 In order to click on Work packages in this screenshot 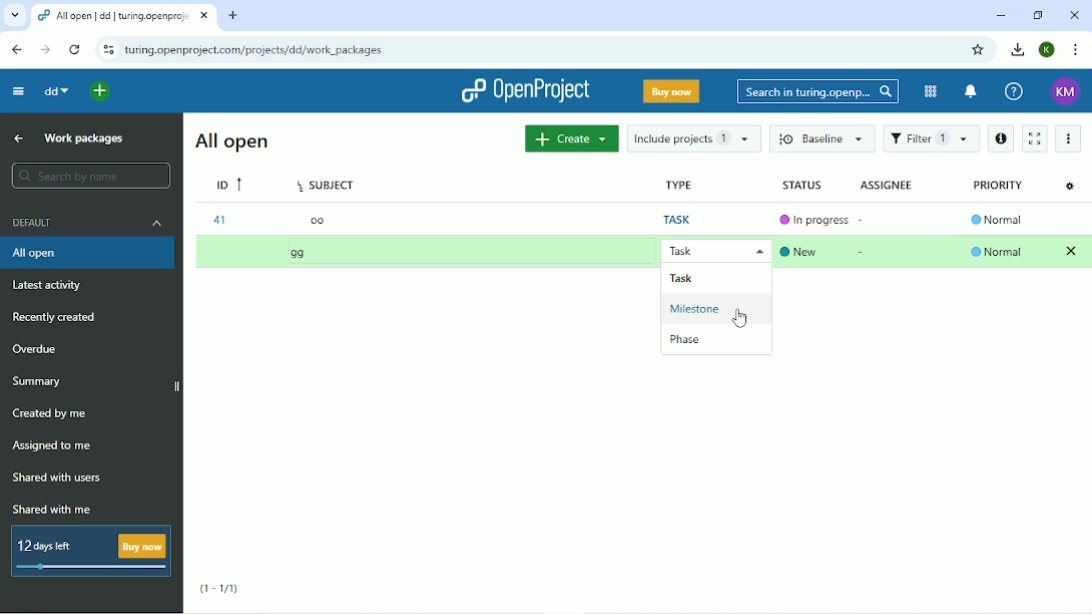, I will do `click(84, 140)`.